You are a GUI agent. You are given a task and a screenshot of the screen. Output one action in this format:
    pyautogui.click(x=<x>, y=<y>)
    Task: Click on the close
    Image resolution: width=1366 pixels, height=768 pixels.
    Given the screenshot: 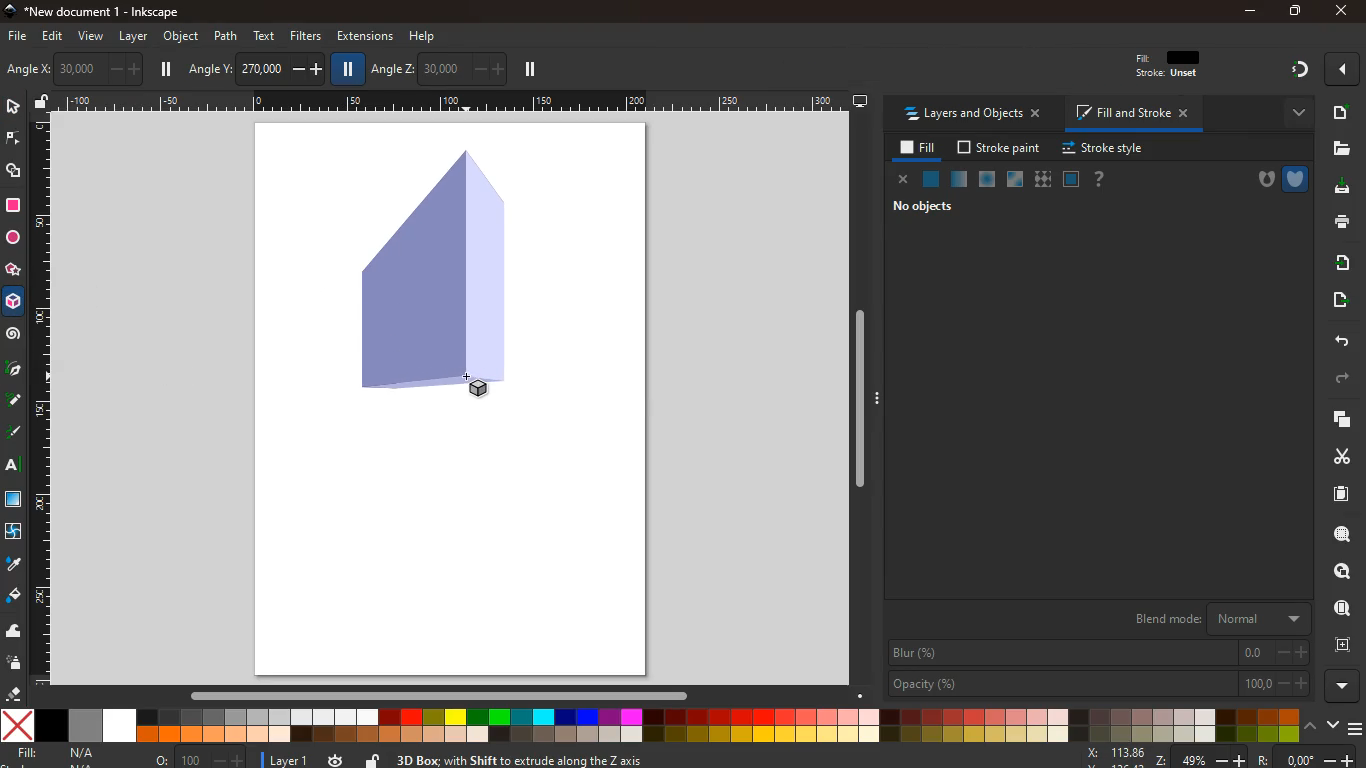 What is the action you would take?
    pyautogui.click(x=903, y=180)
    